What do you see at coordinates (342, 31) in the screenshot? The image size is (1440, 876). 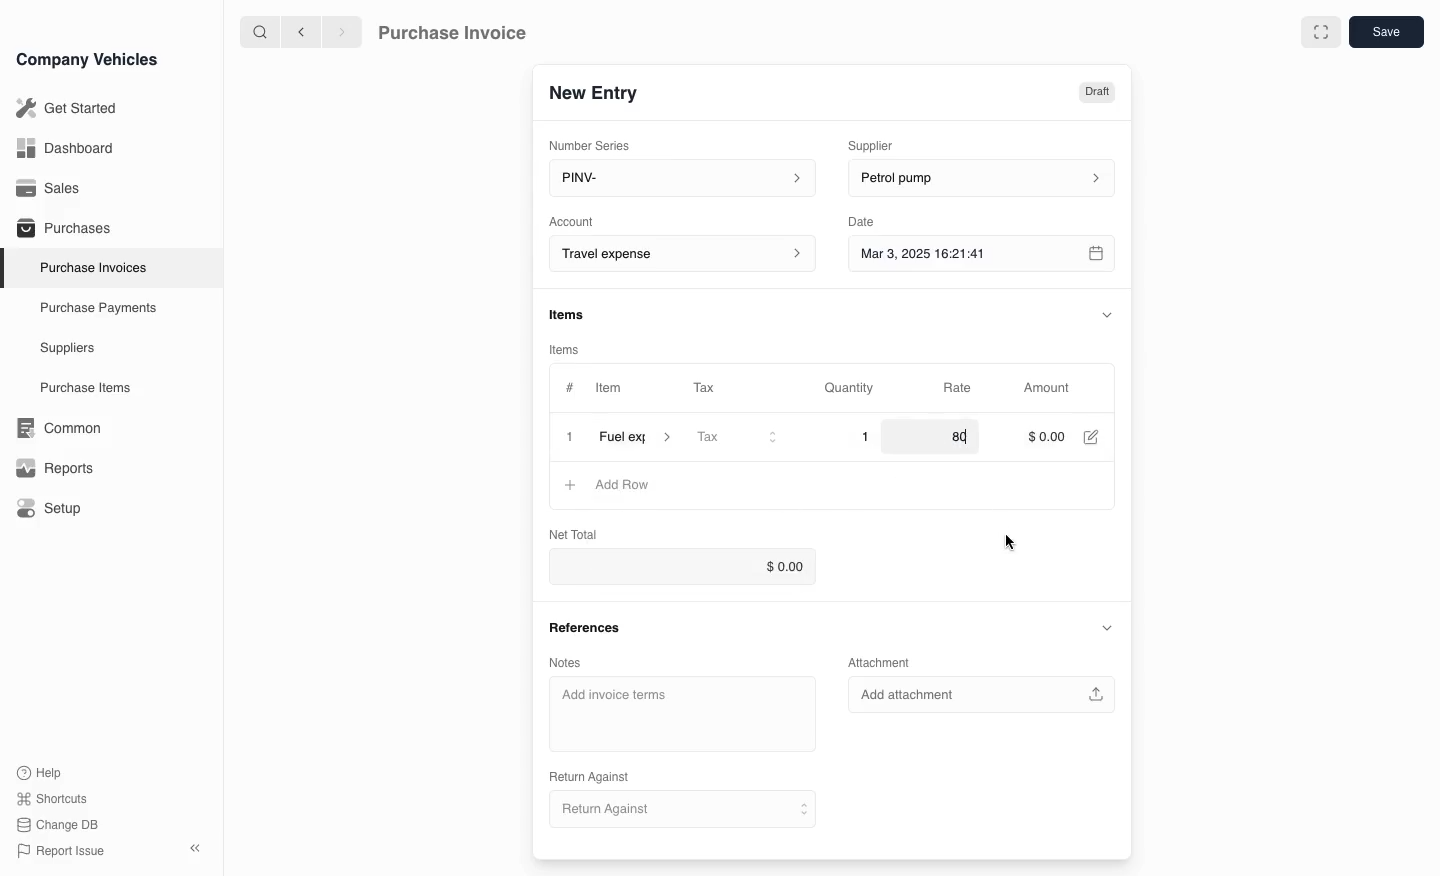 I see `next` at bounding box center [342, 31].